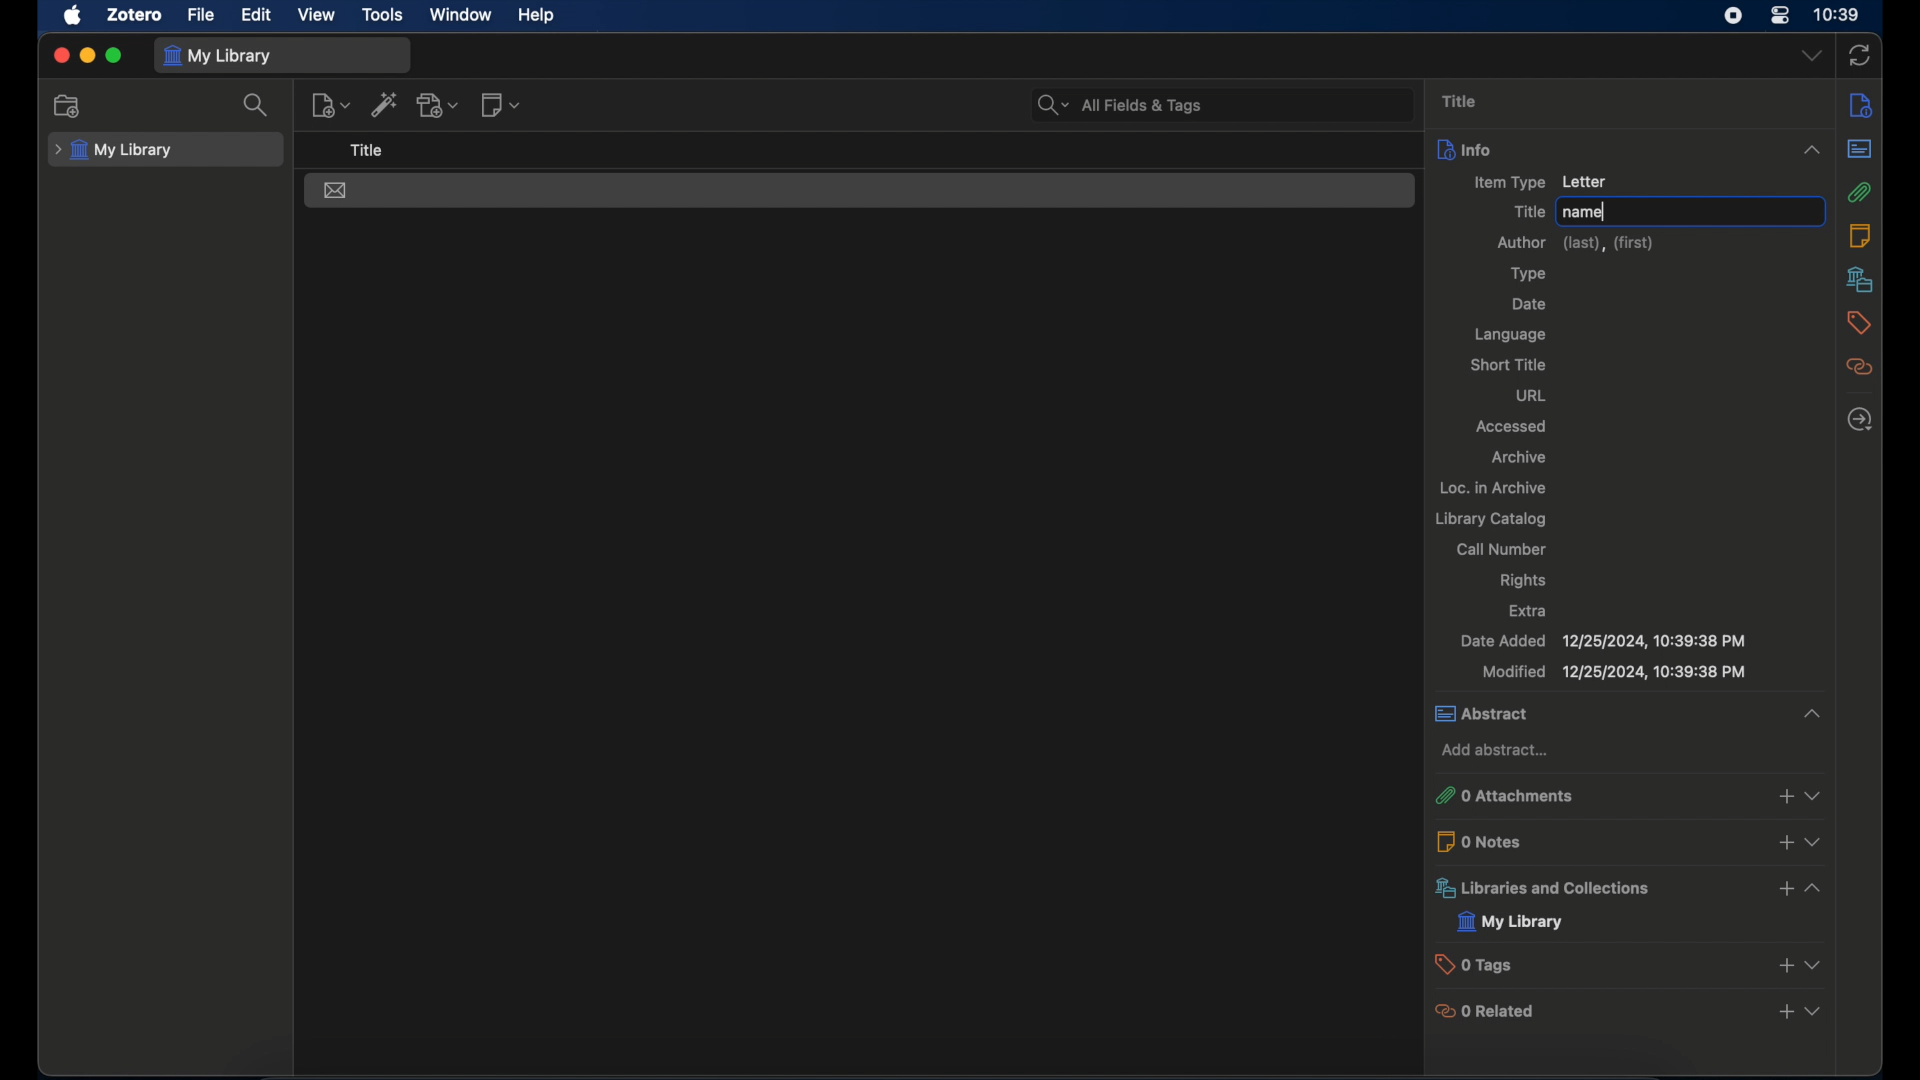 The height and width of the screenshot is (1080, 1920). What do you see at coordinates (1532, 396) in the screenshot?
I see `url` at bounding box center [1532, 396].